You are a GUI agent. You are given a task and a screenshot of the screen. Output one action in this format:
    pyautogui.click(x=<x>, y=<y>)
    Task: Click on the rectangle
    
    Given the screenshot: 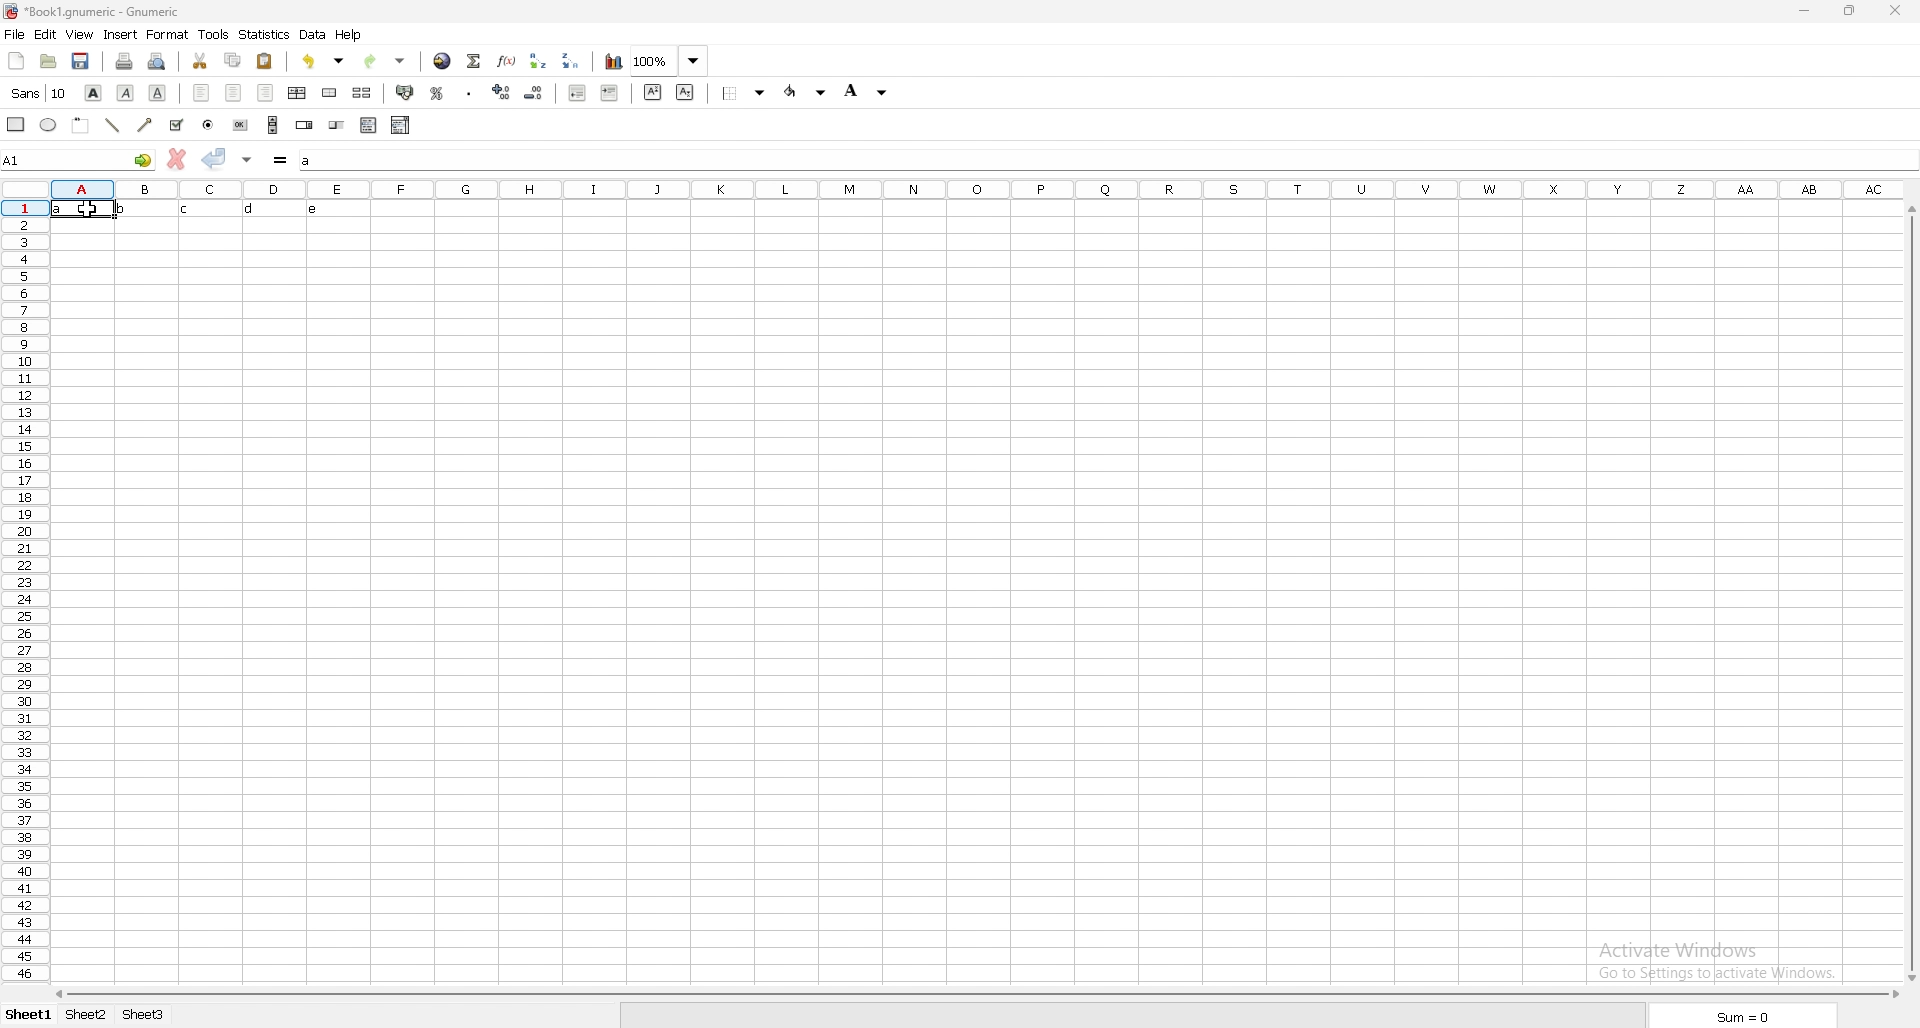 What is the action you would take?
    pyautogui.click(x=17, y=123)
    